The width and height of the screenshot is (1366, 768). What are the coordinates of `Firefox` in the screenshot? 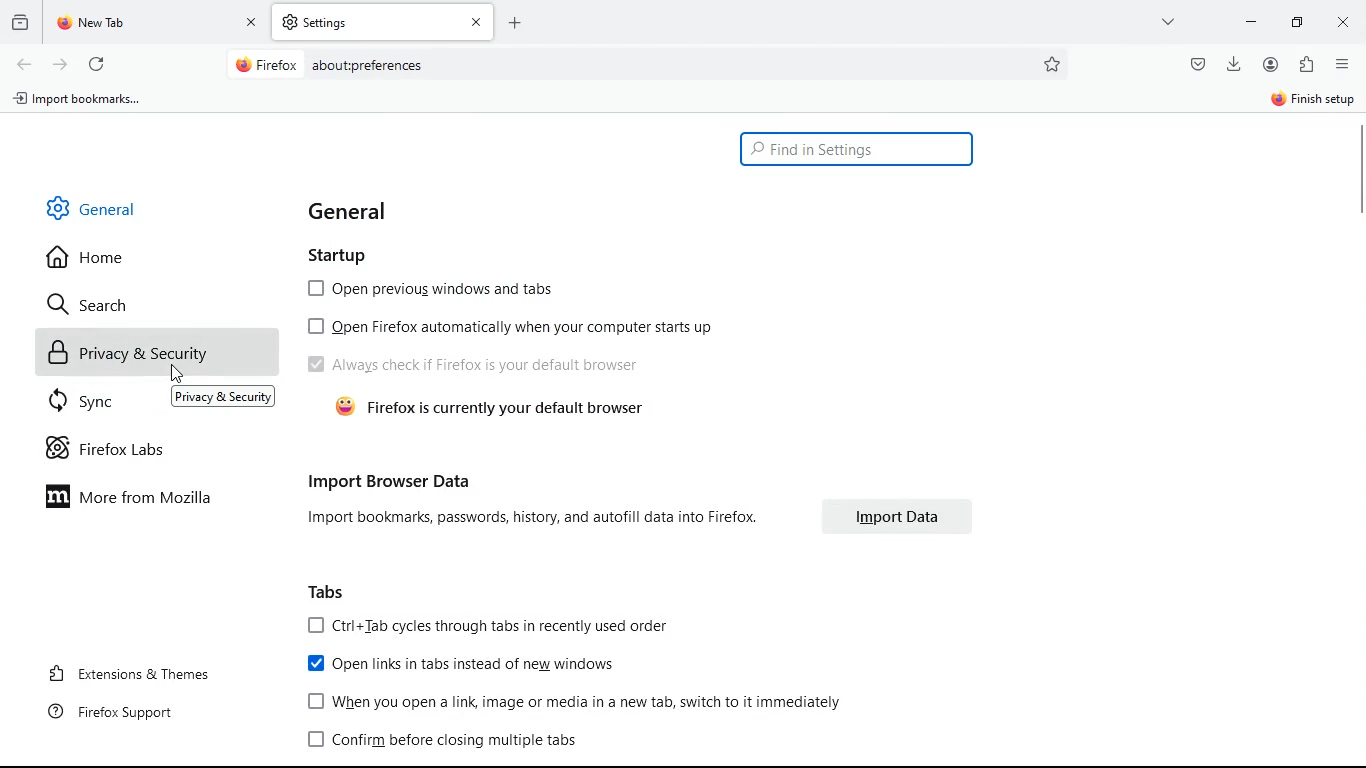 It's located at (267, 64).